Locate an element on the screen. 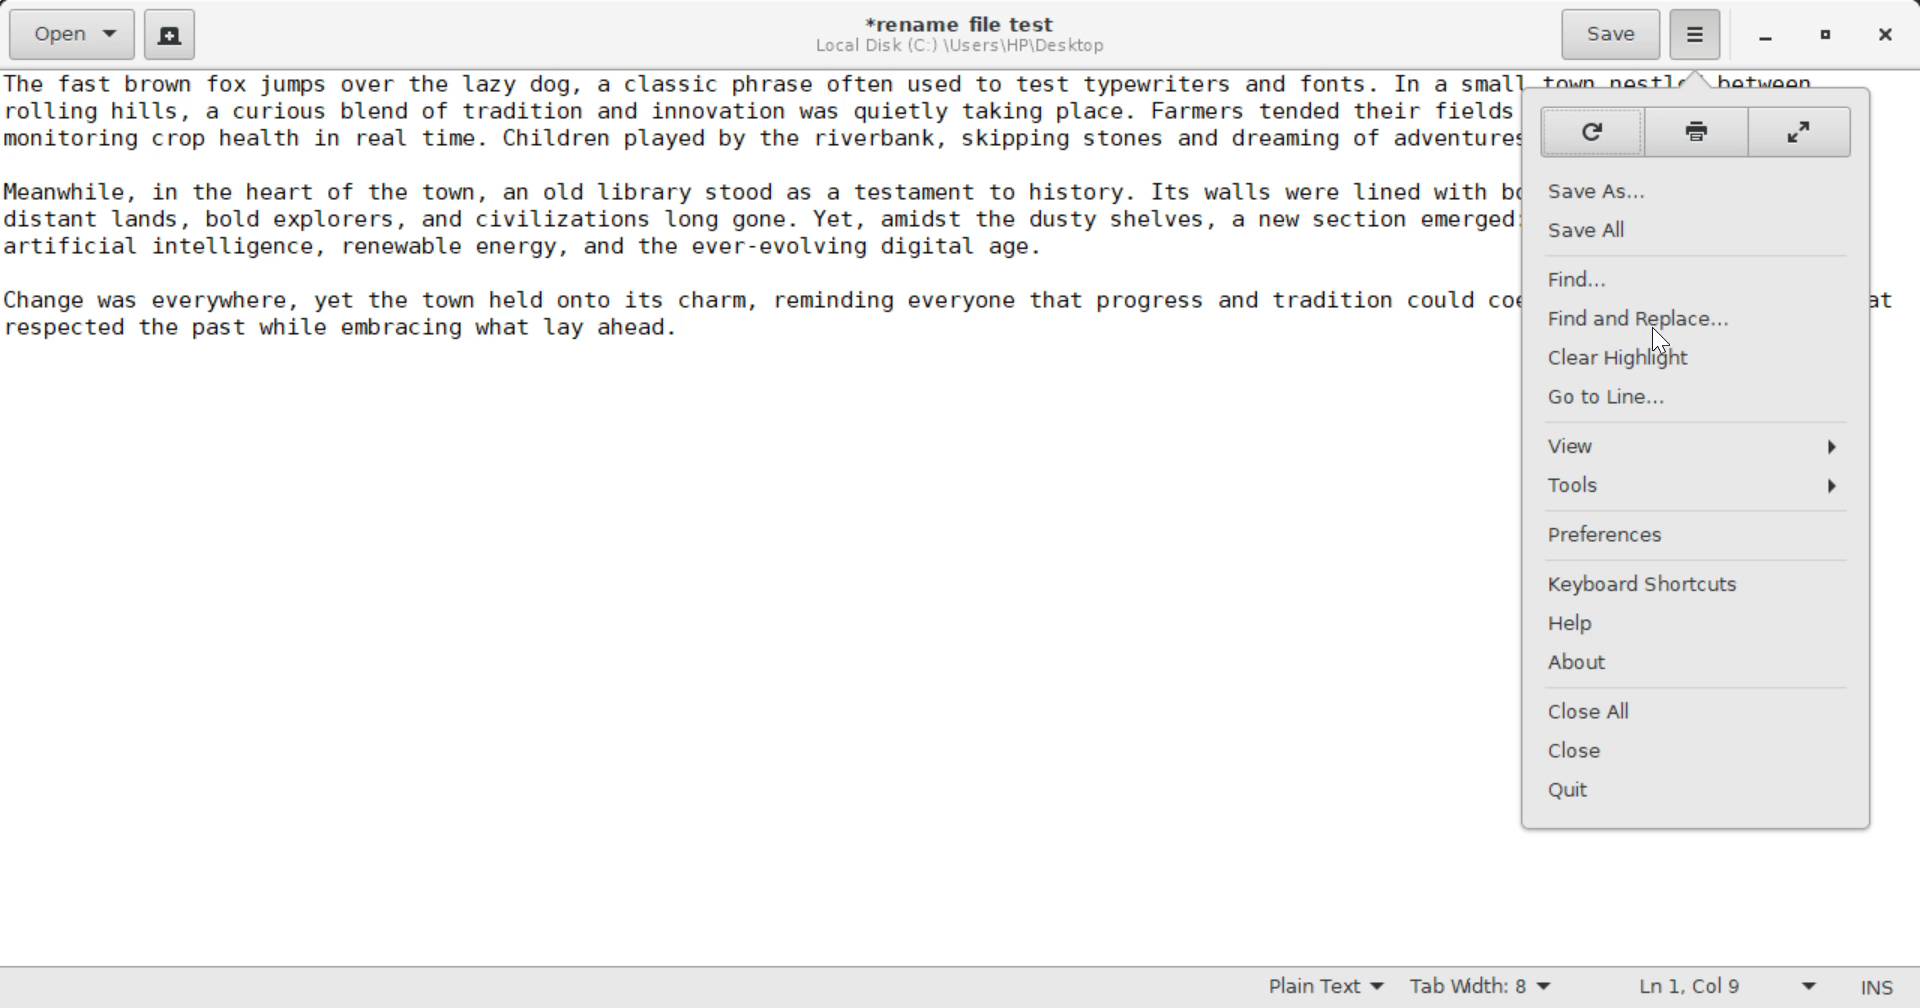 This screenshot has height=1008, width=1920. Save File is located at coordinates (1614, 32).